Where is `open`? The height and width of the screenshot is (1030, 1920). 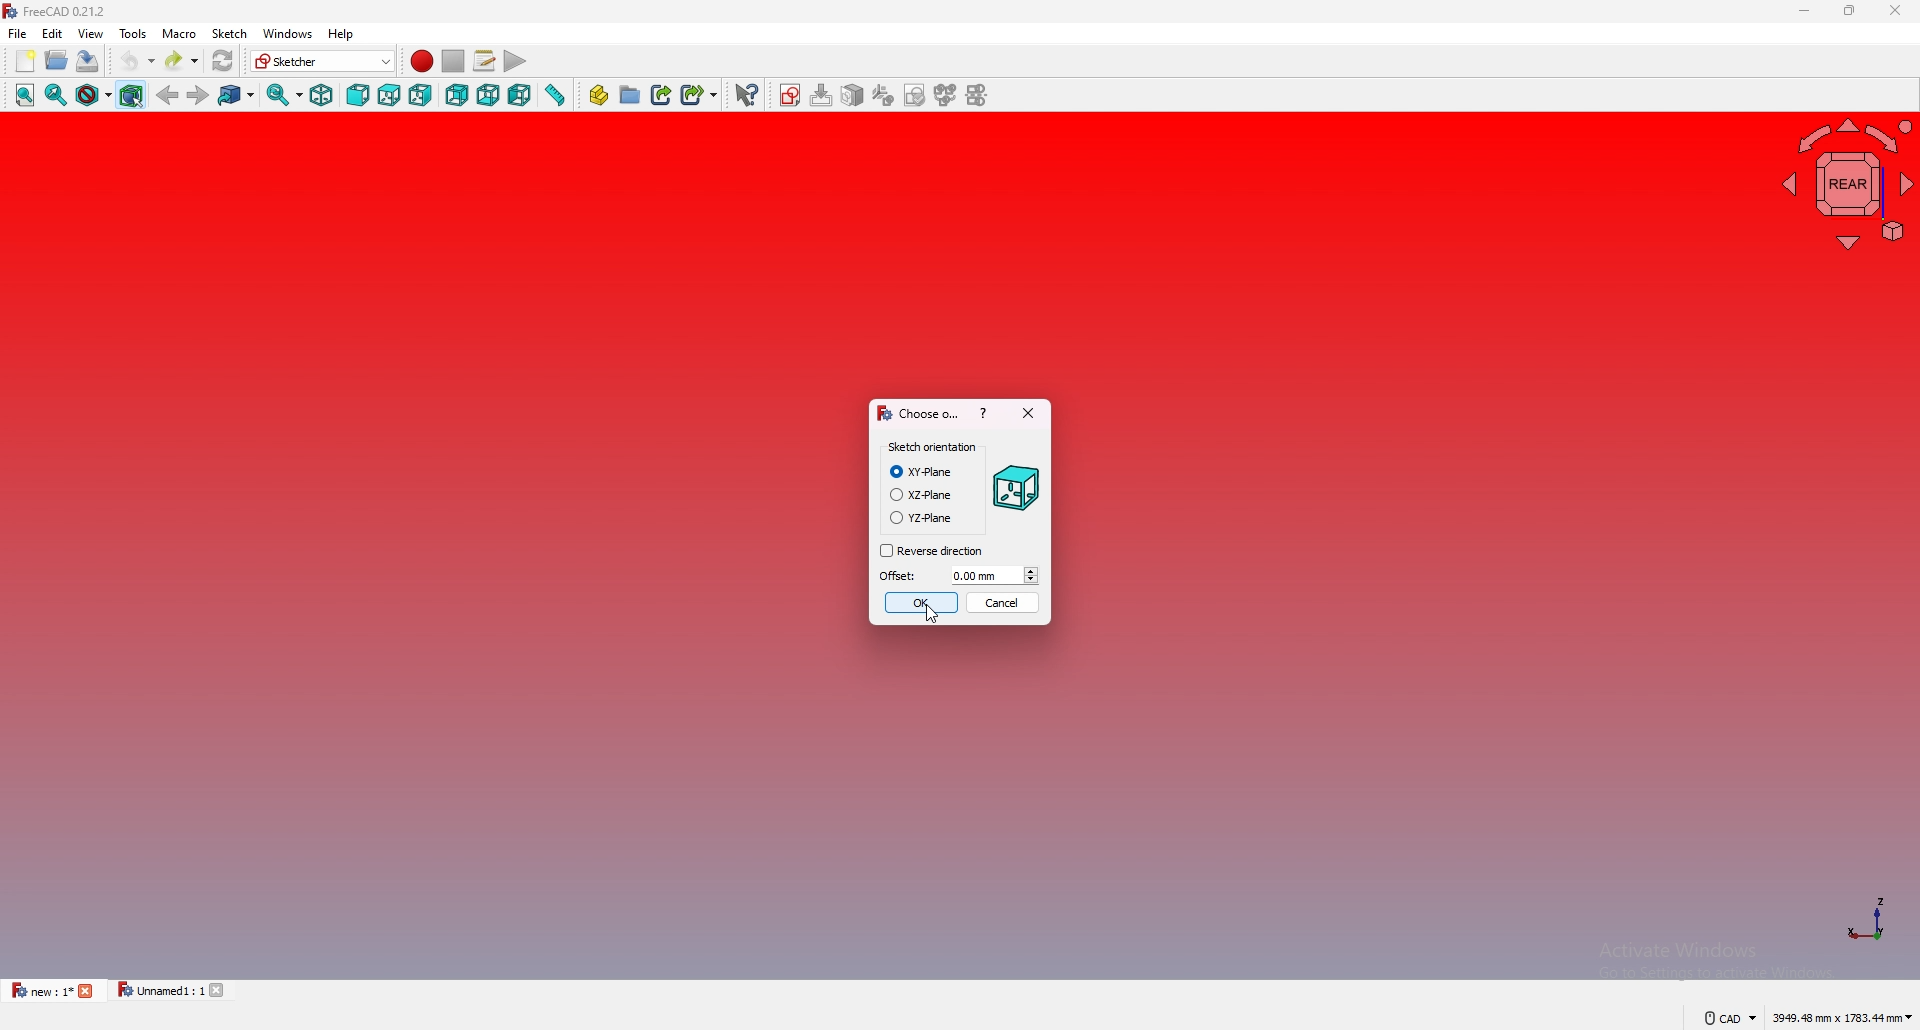
open is located at coordinates (57, 60).